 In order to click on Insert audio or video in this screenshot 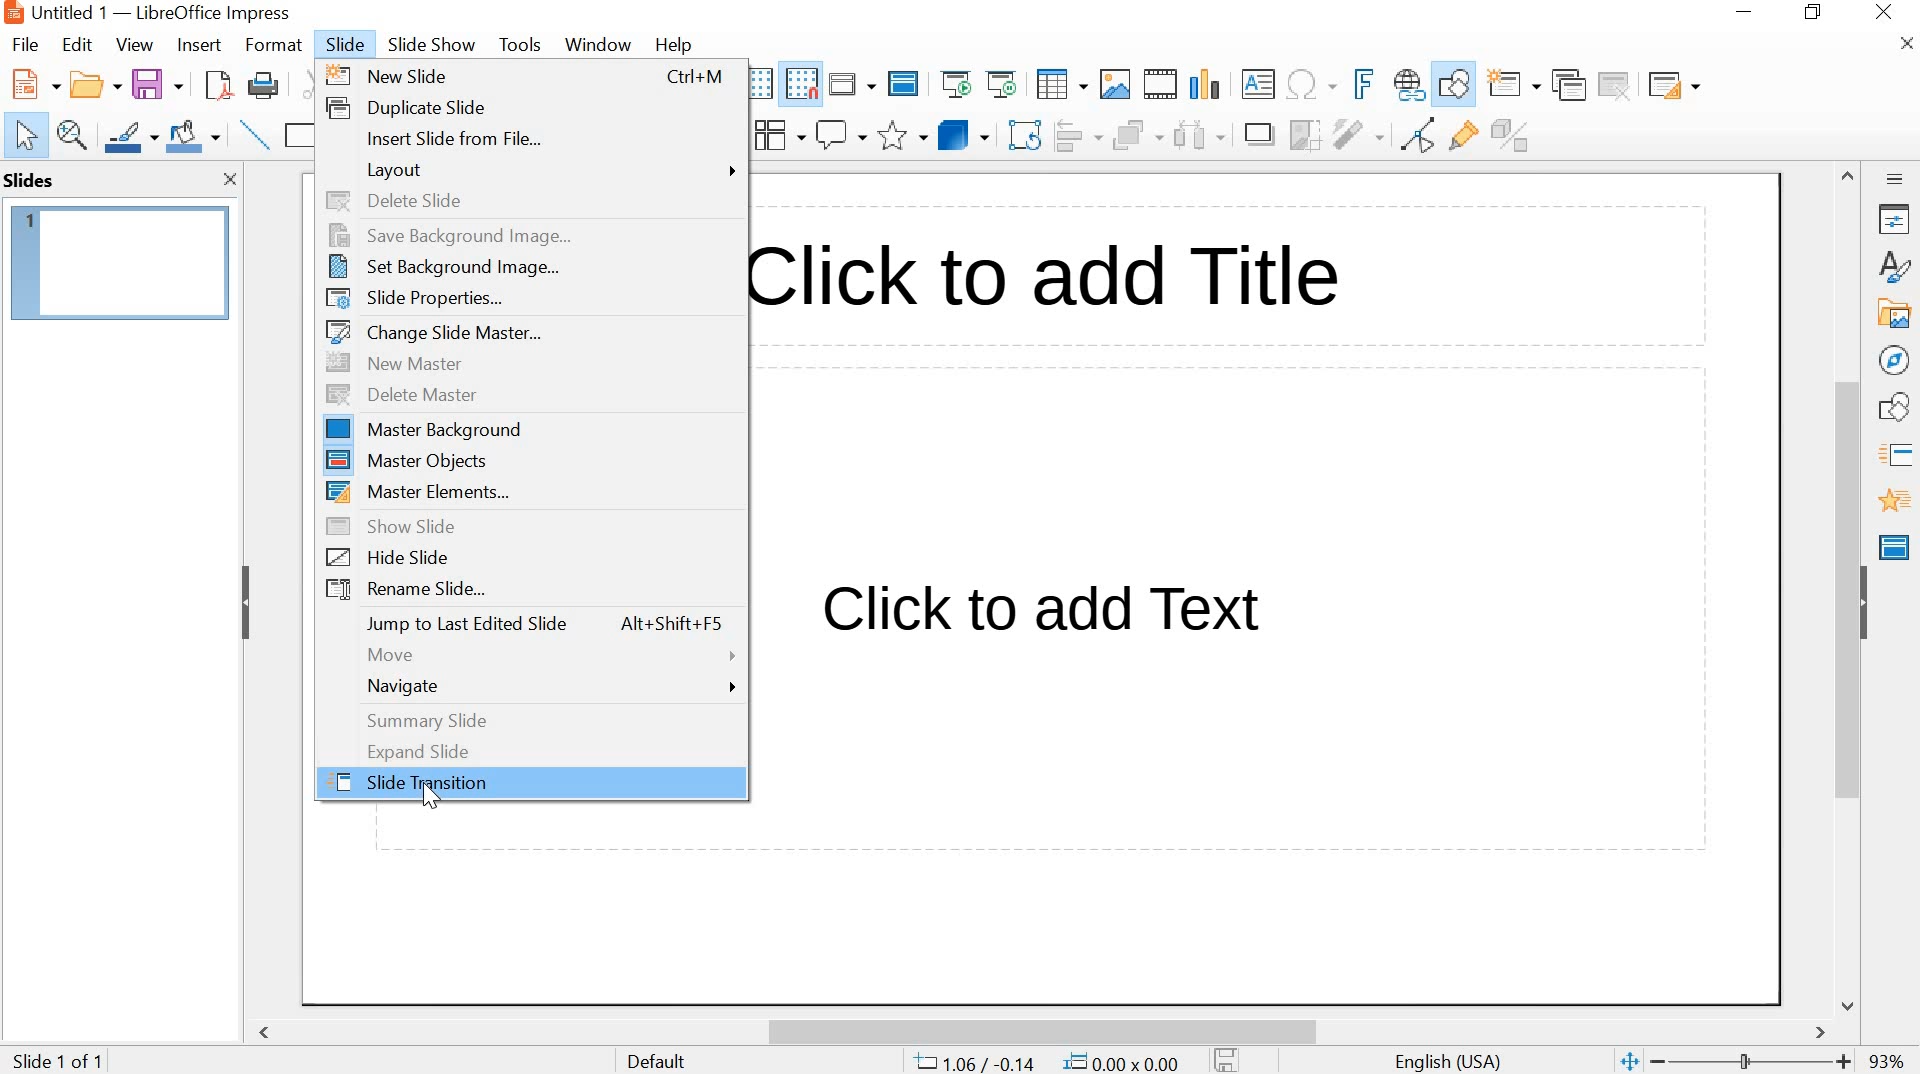, I will do `click(1163, 85)`.